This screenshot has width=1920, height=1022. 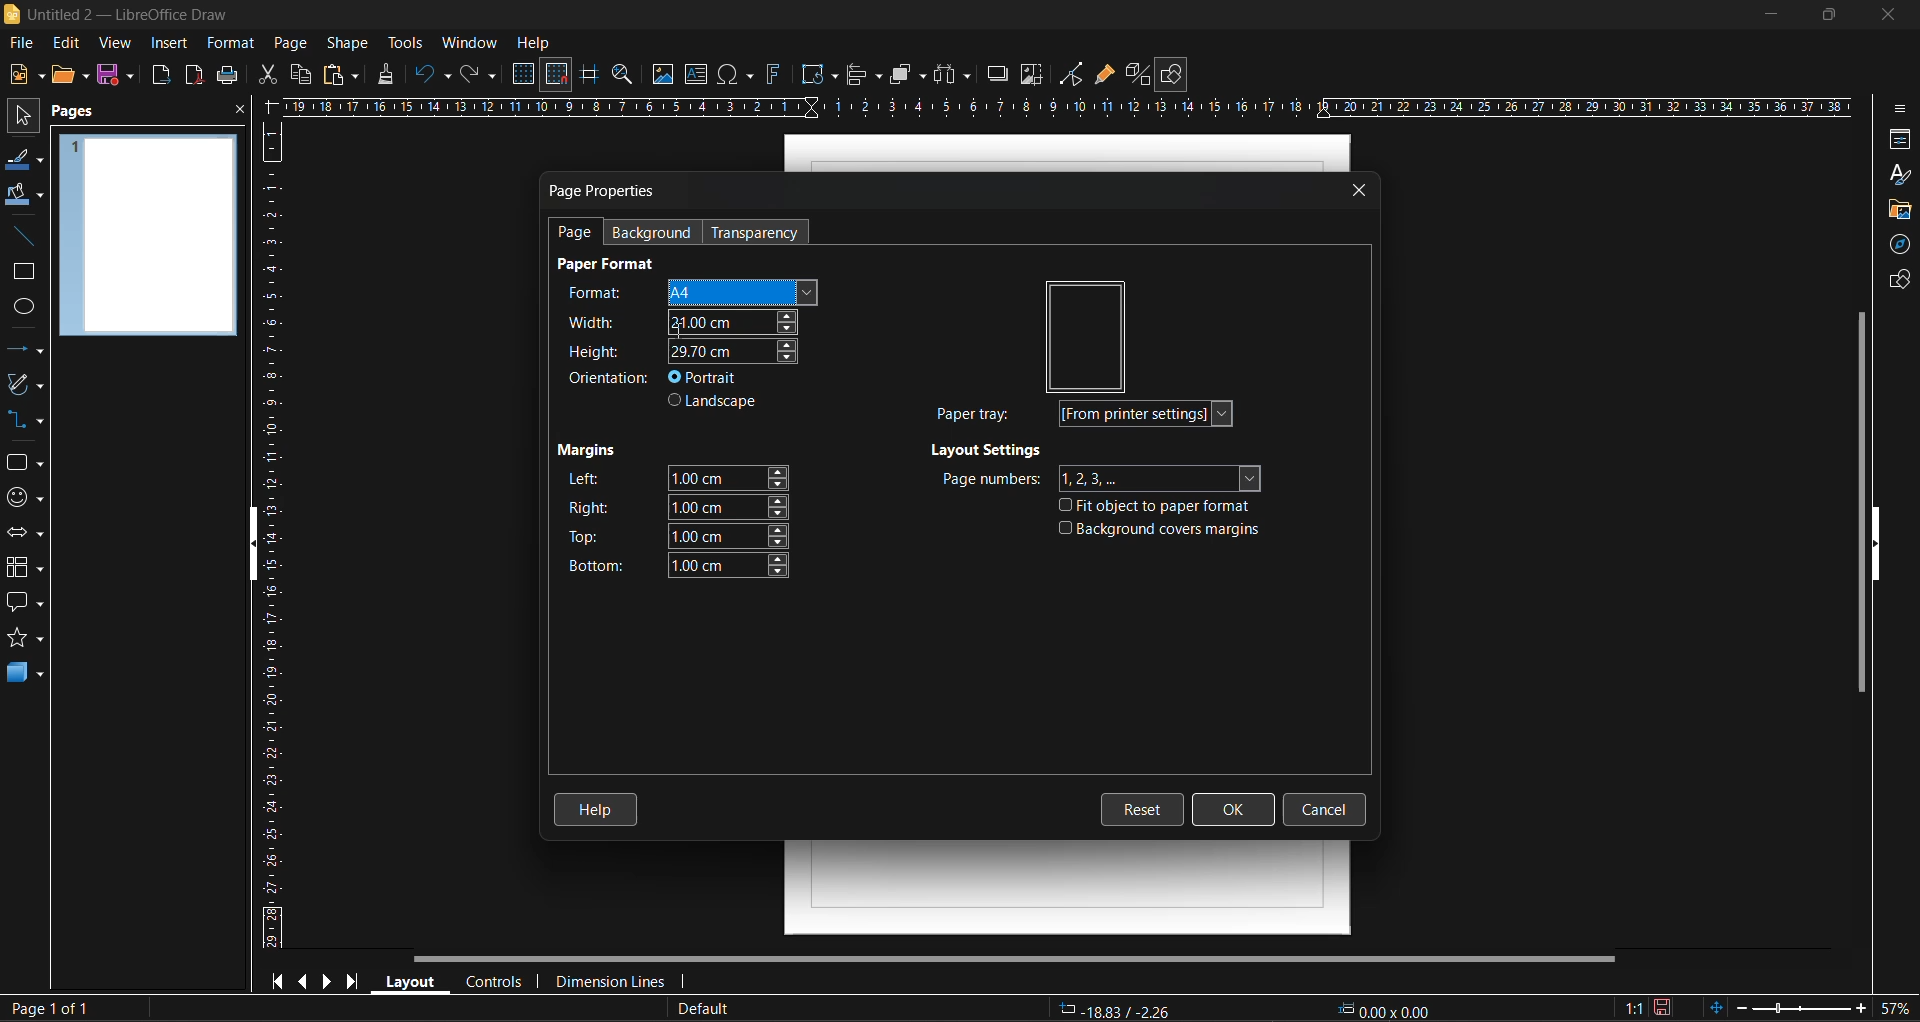 I want to click on basic shapes, so click(x=28, y=464).